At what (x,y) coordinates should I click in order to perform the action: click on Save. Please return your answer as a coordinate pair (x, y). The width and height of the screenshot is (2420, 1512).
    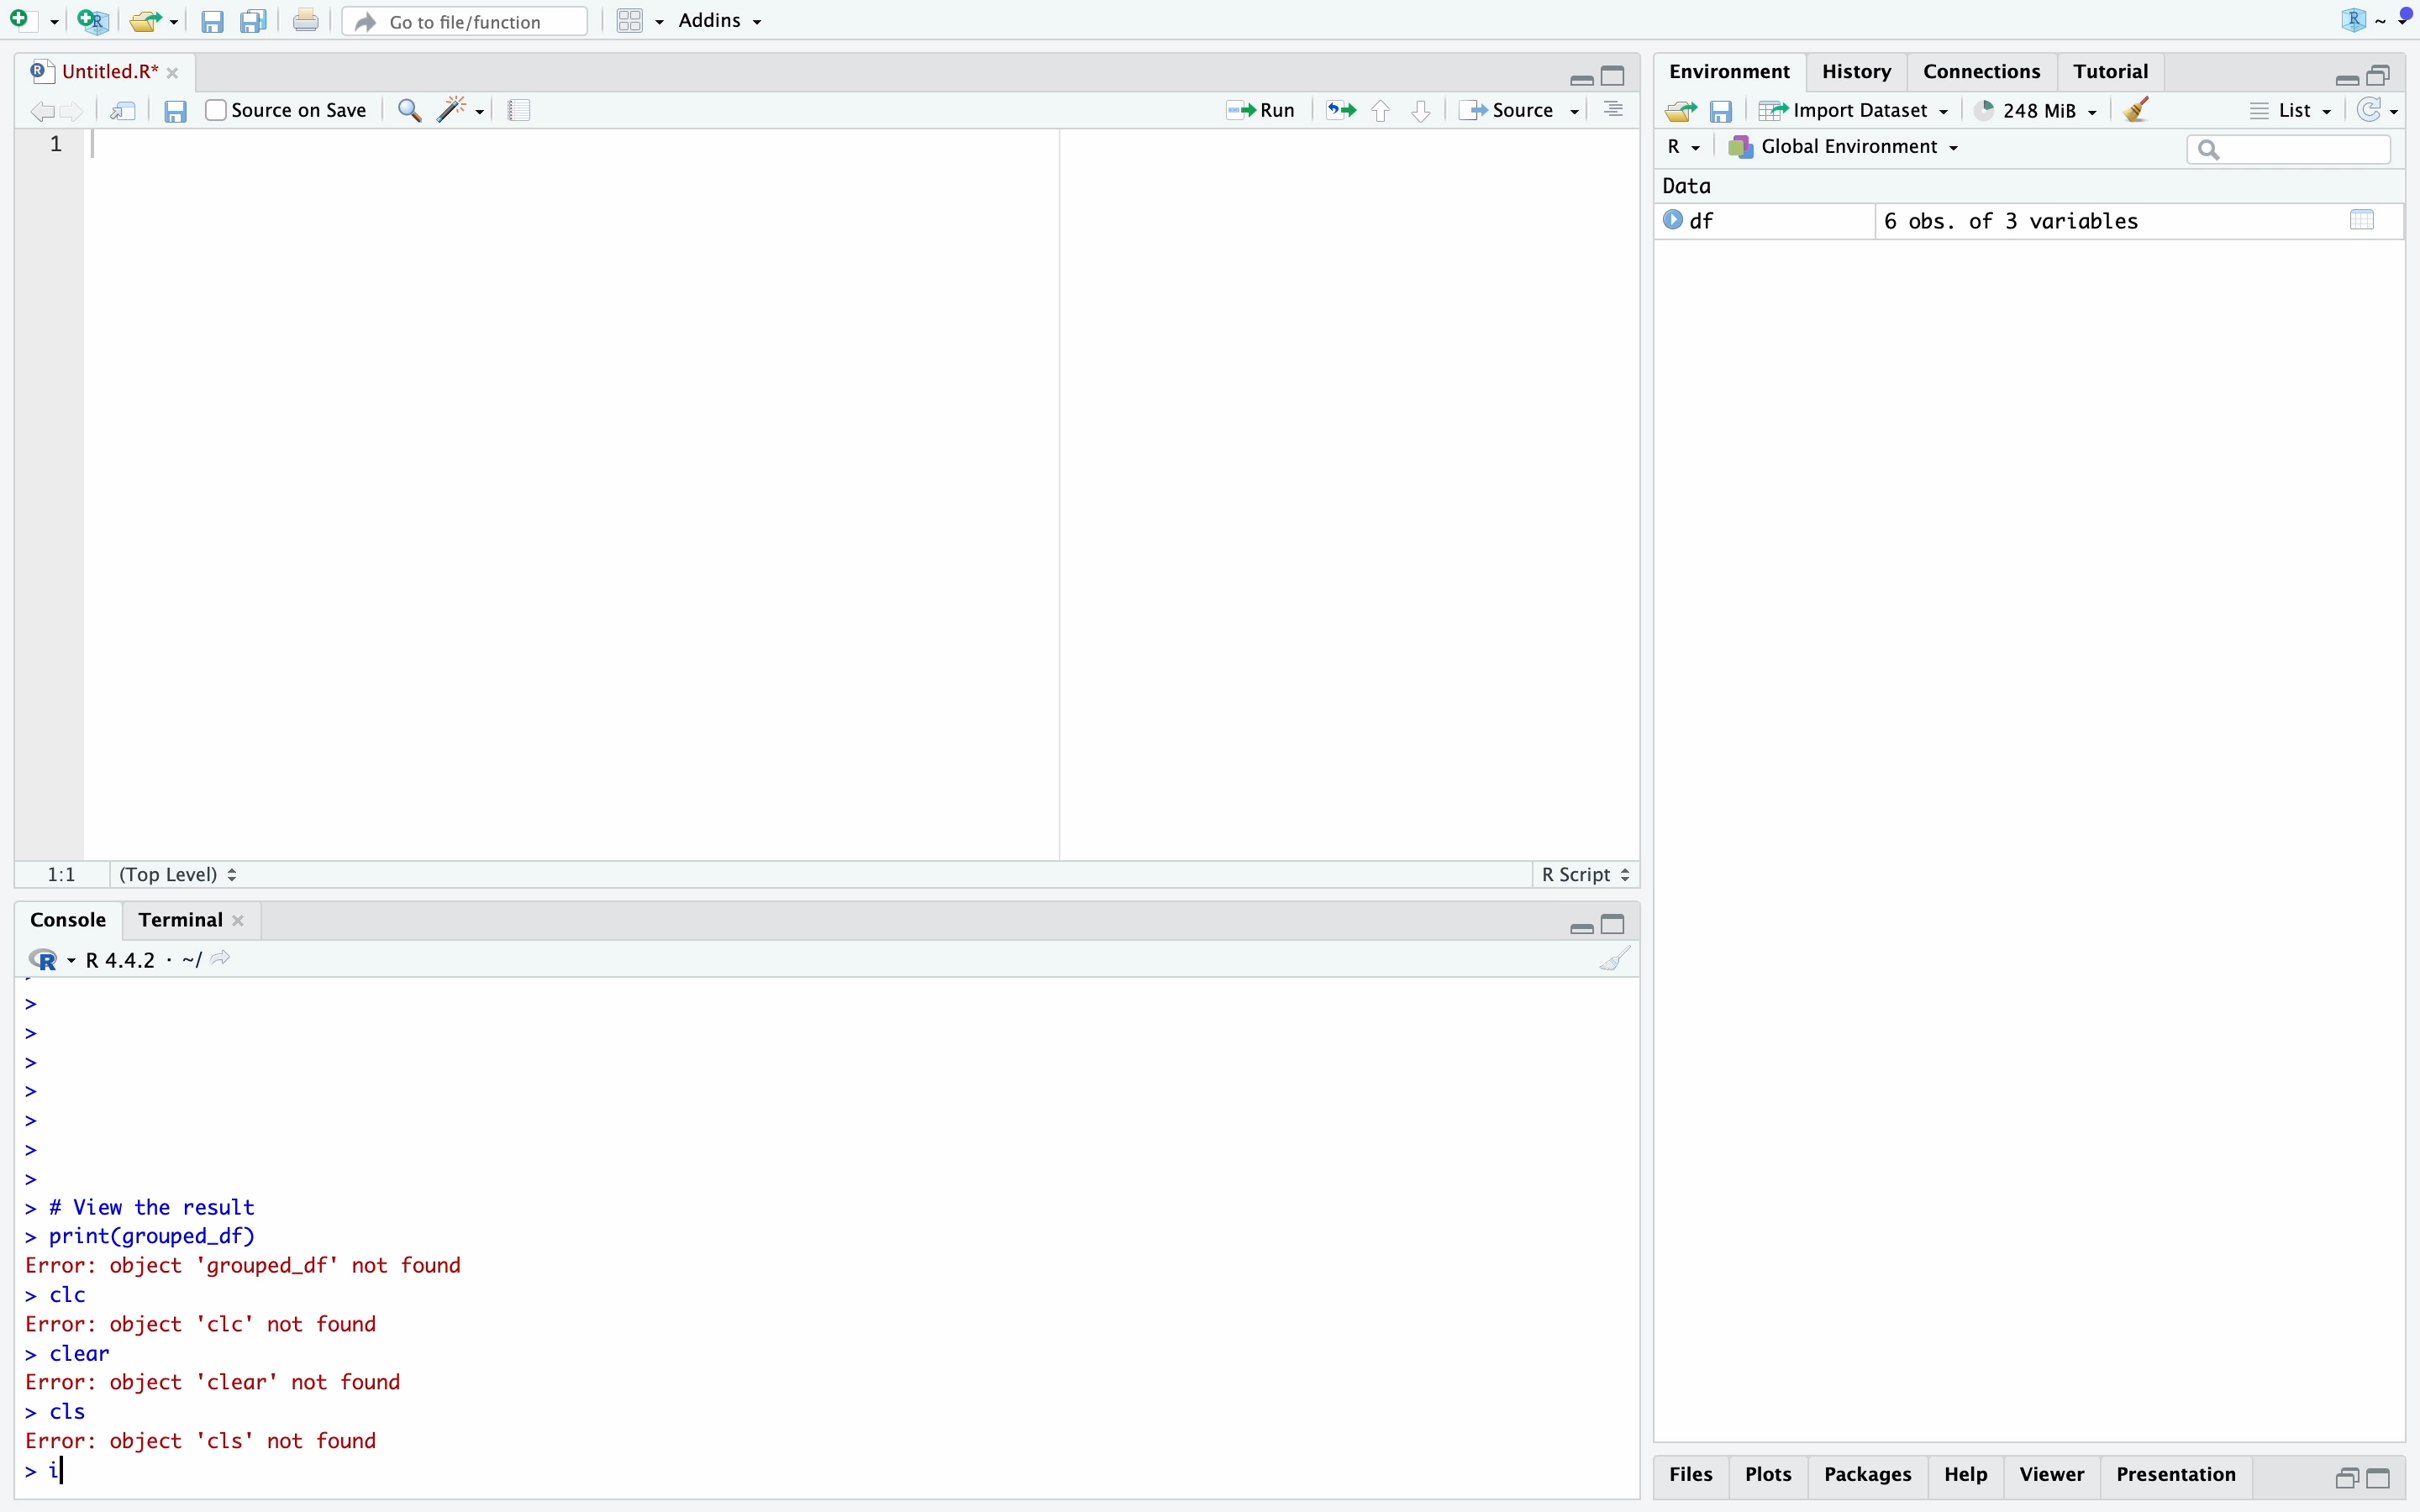
    Looking at the image, I should click on (177, 111).